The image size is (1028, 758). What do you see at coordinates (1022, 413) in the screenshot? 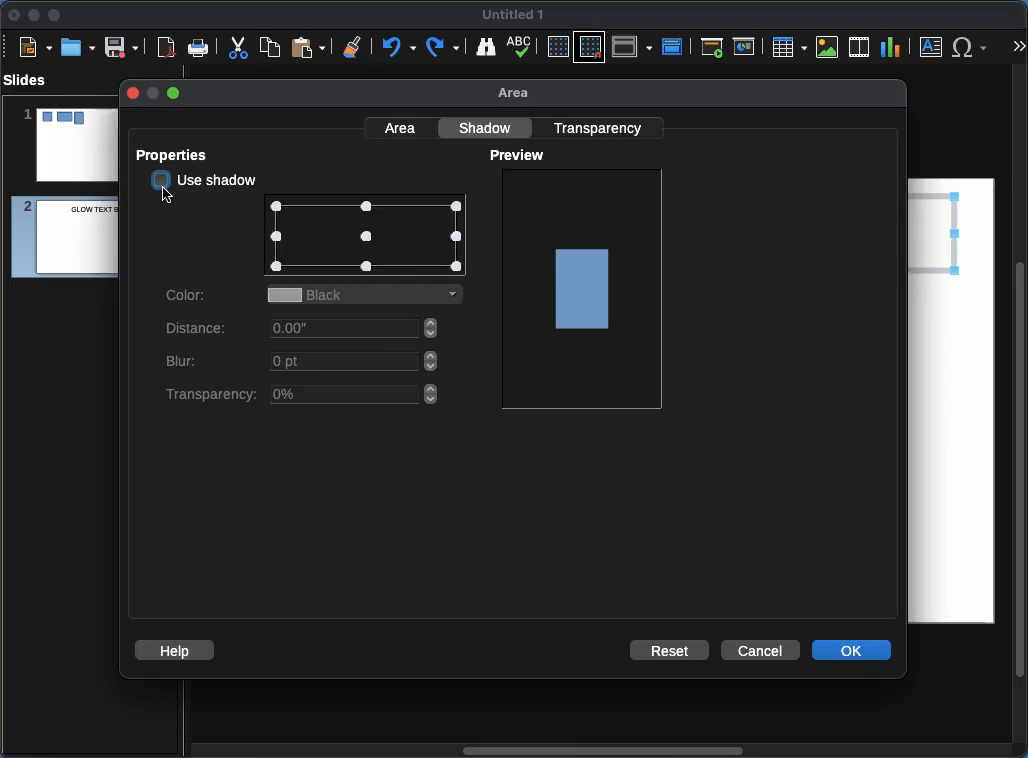
I see `Scroll` at bounding box center [1022, 413].